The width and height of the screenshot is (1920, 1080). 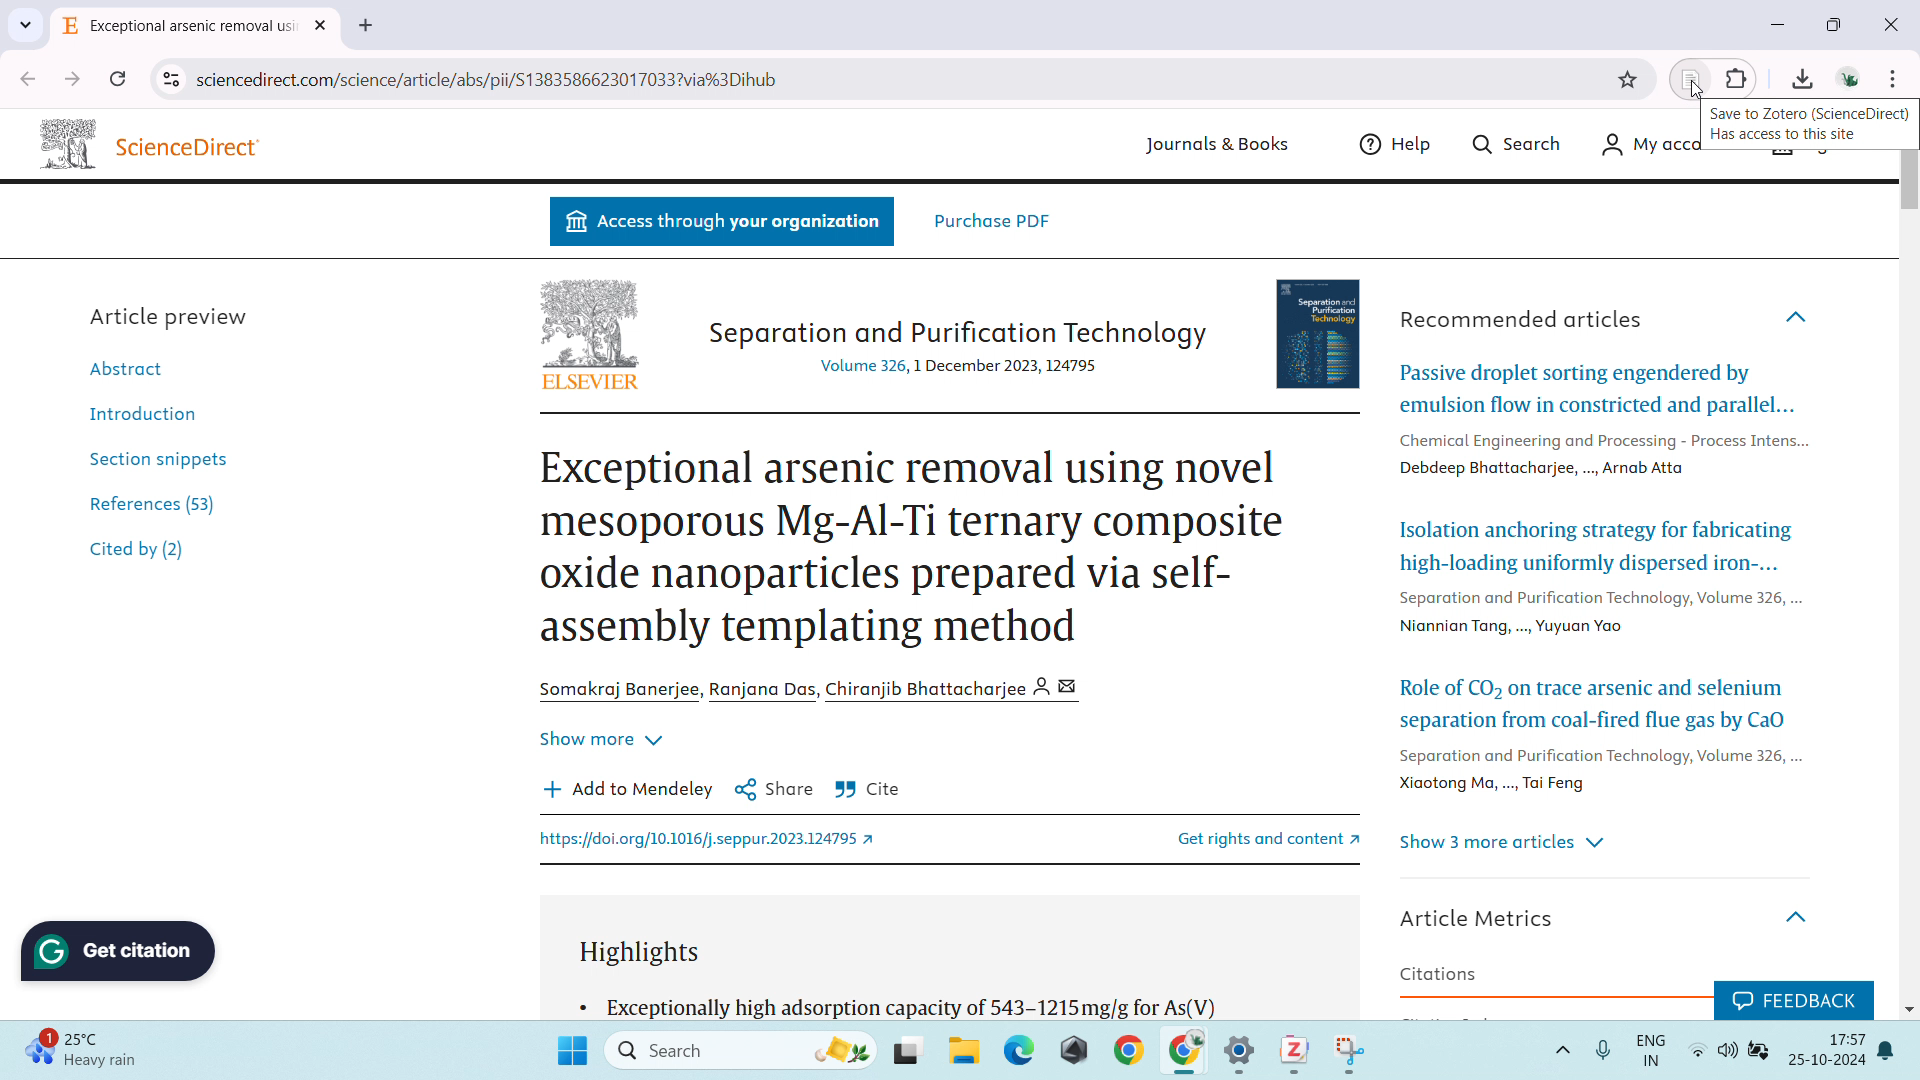 I want to click on maximize, so click(x=1839, y=25).